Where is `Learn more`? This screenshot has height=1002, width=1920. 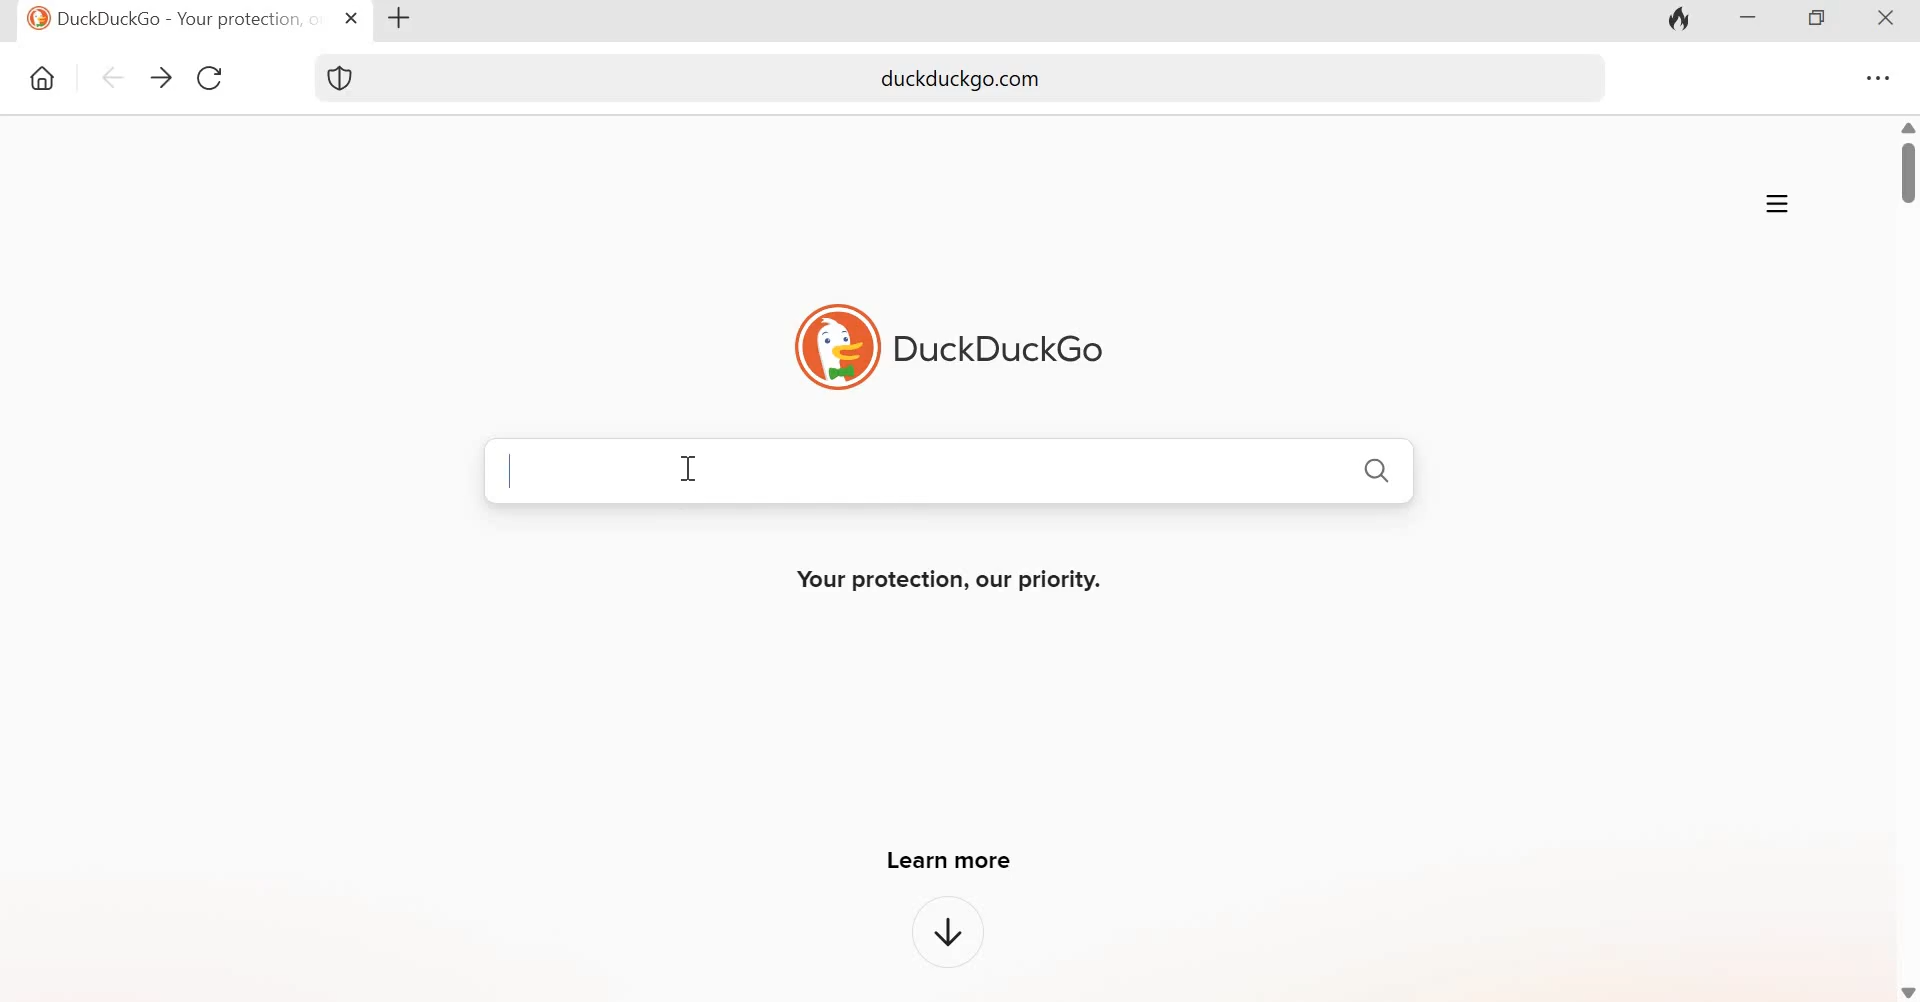 Learn more is located at coordinates (944, 856).